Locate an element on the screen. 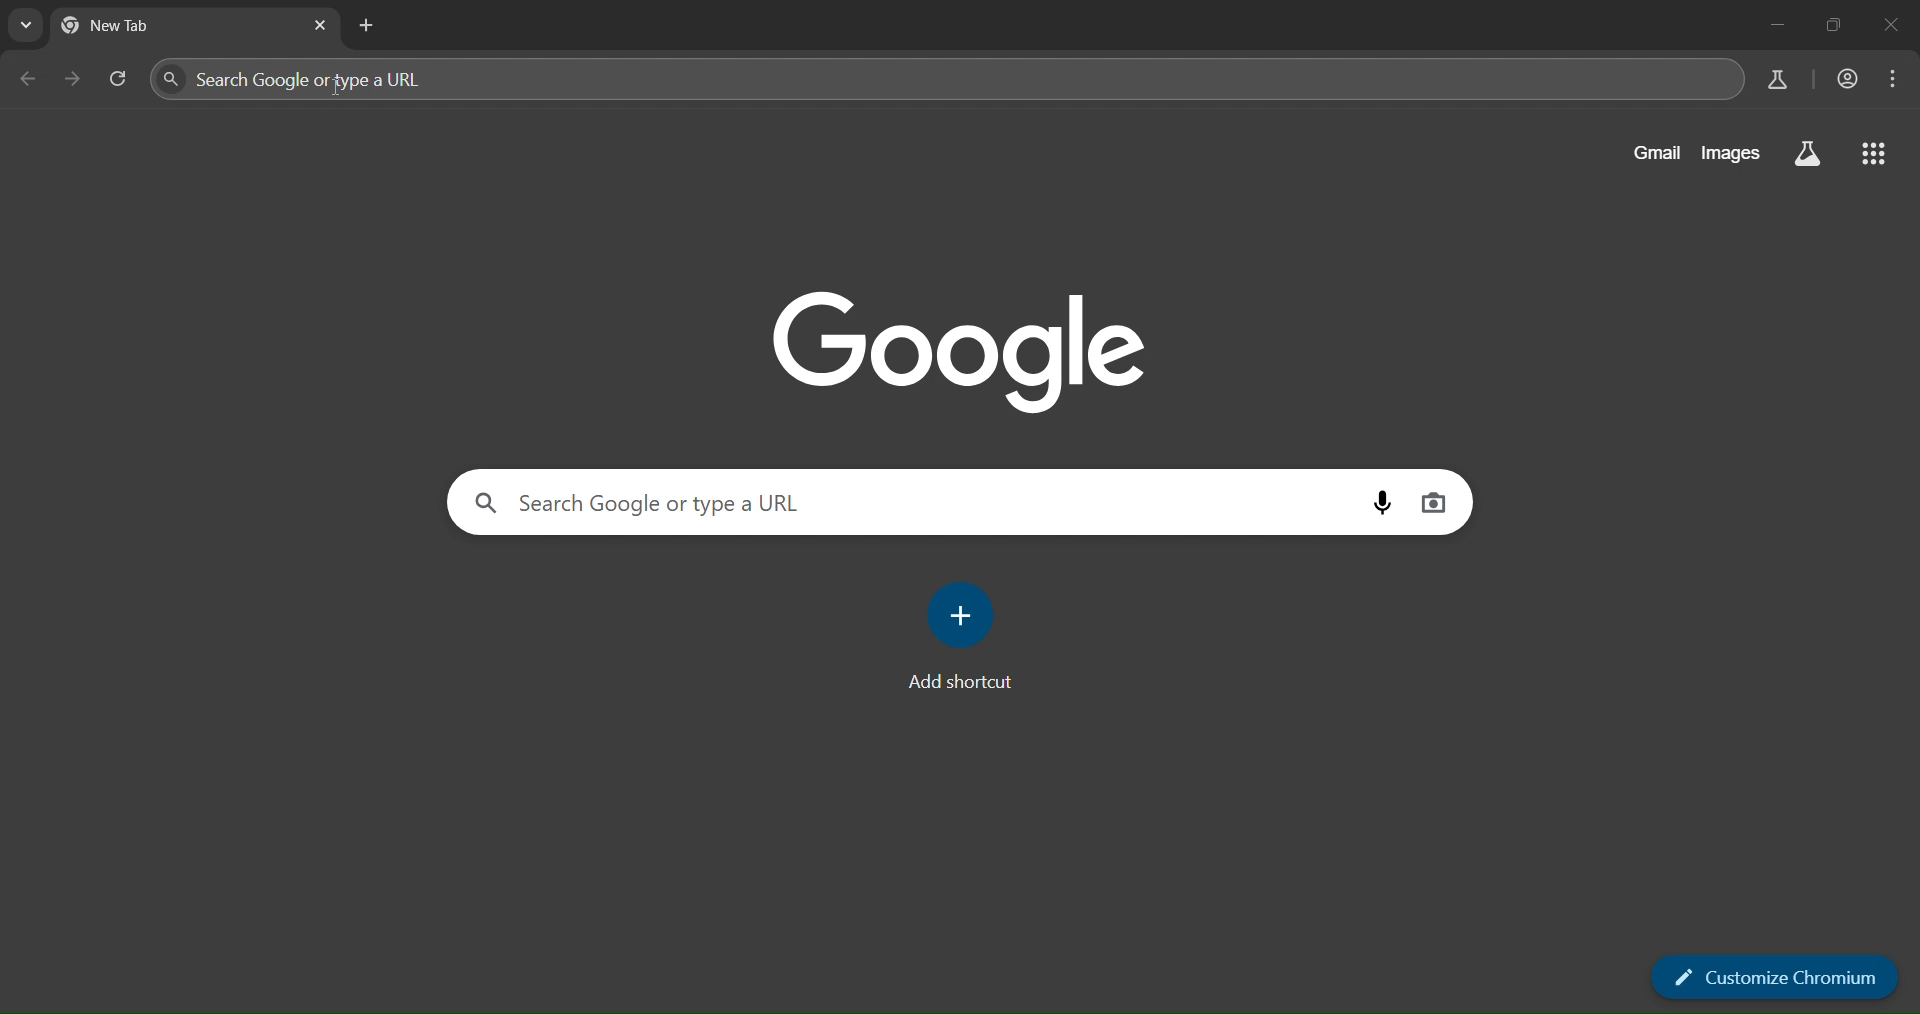 This screenshot has height=1014, width=1920. current tab is located at coordinates (136, 26).